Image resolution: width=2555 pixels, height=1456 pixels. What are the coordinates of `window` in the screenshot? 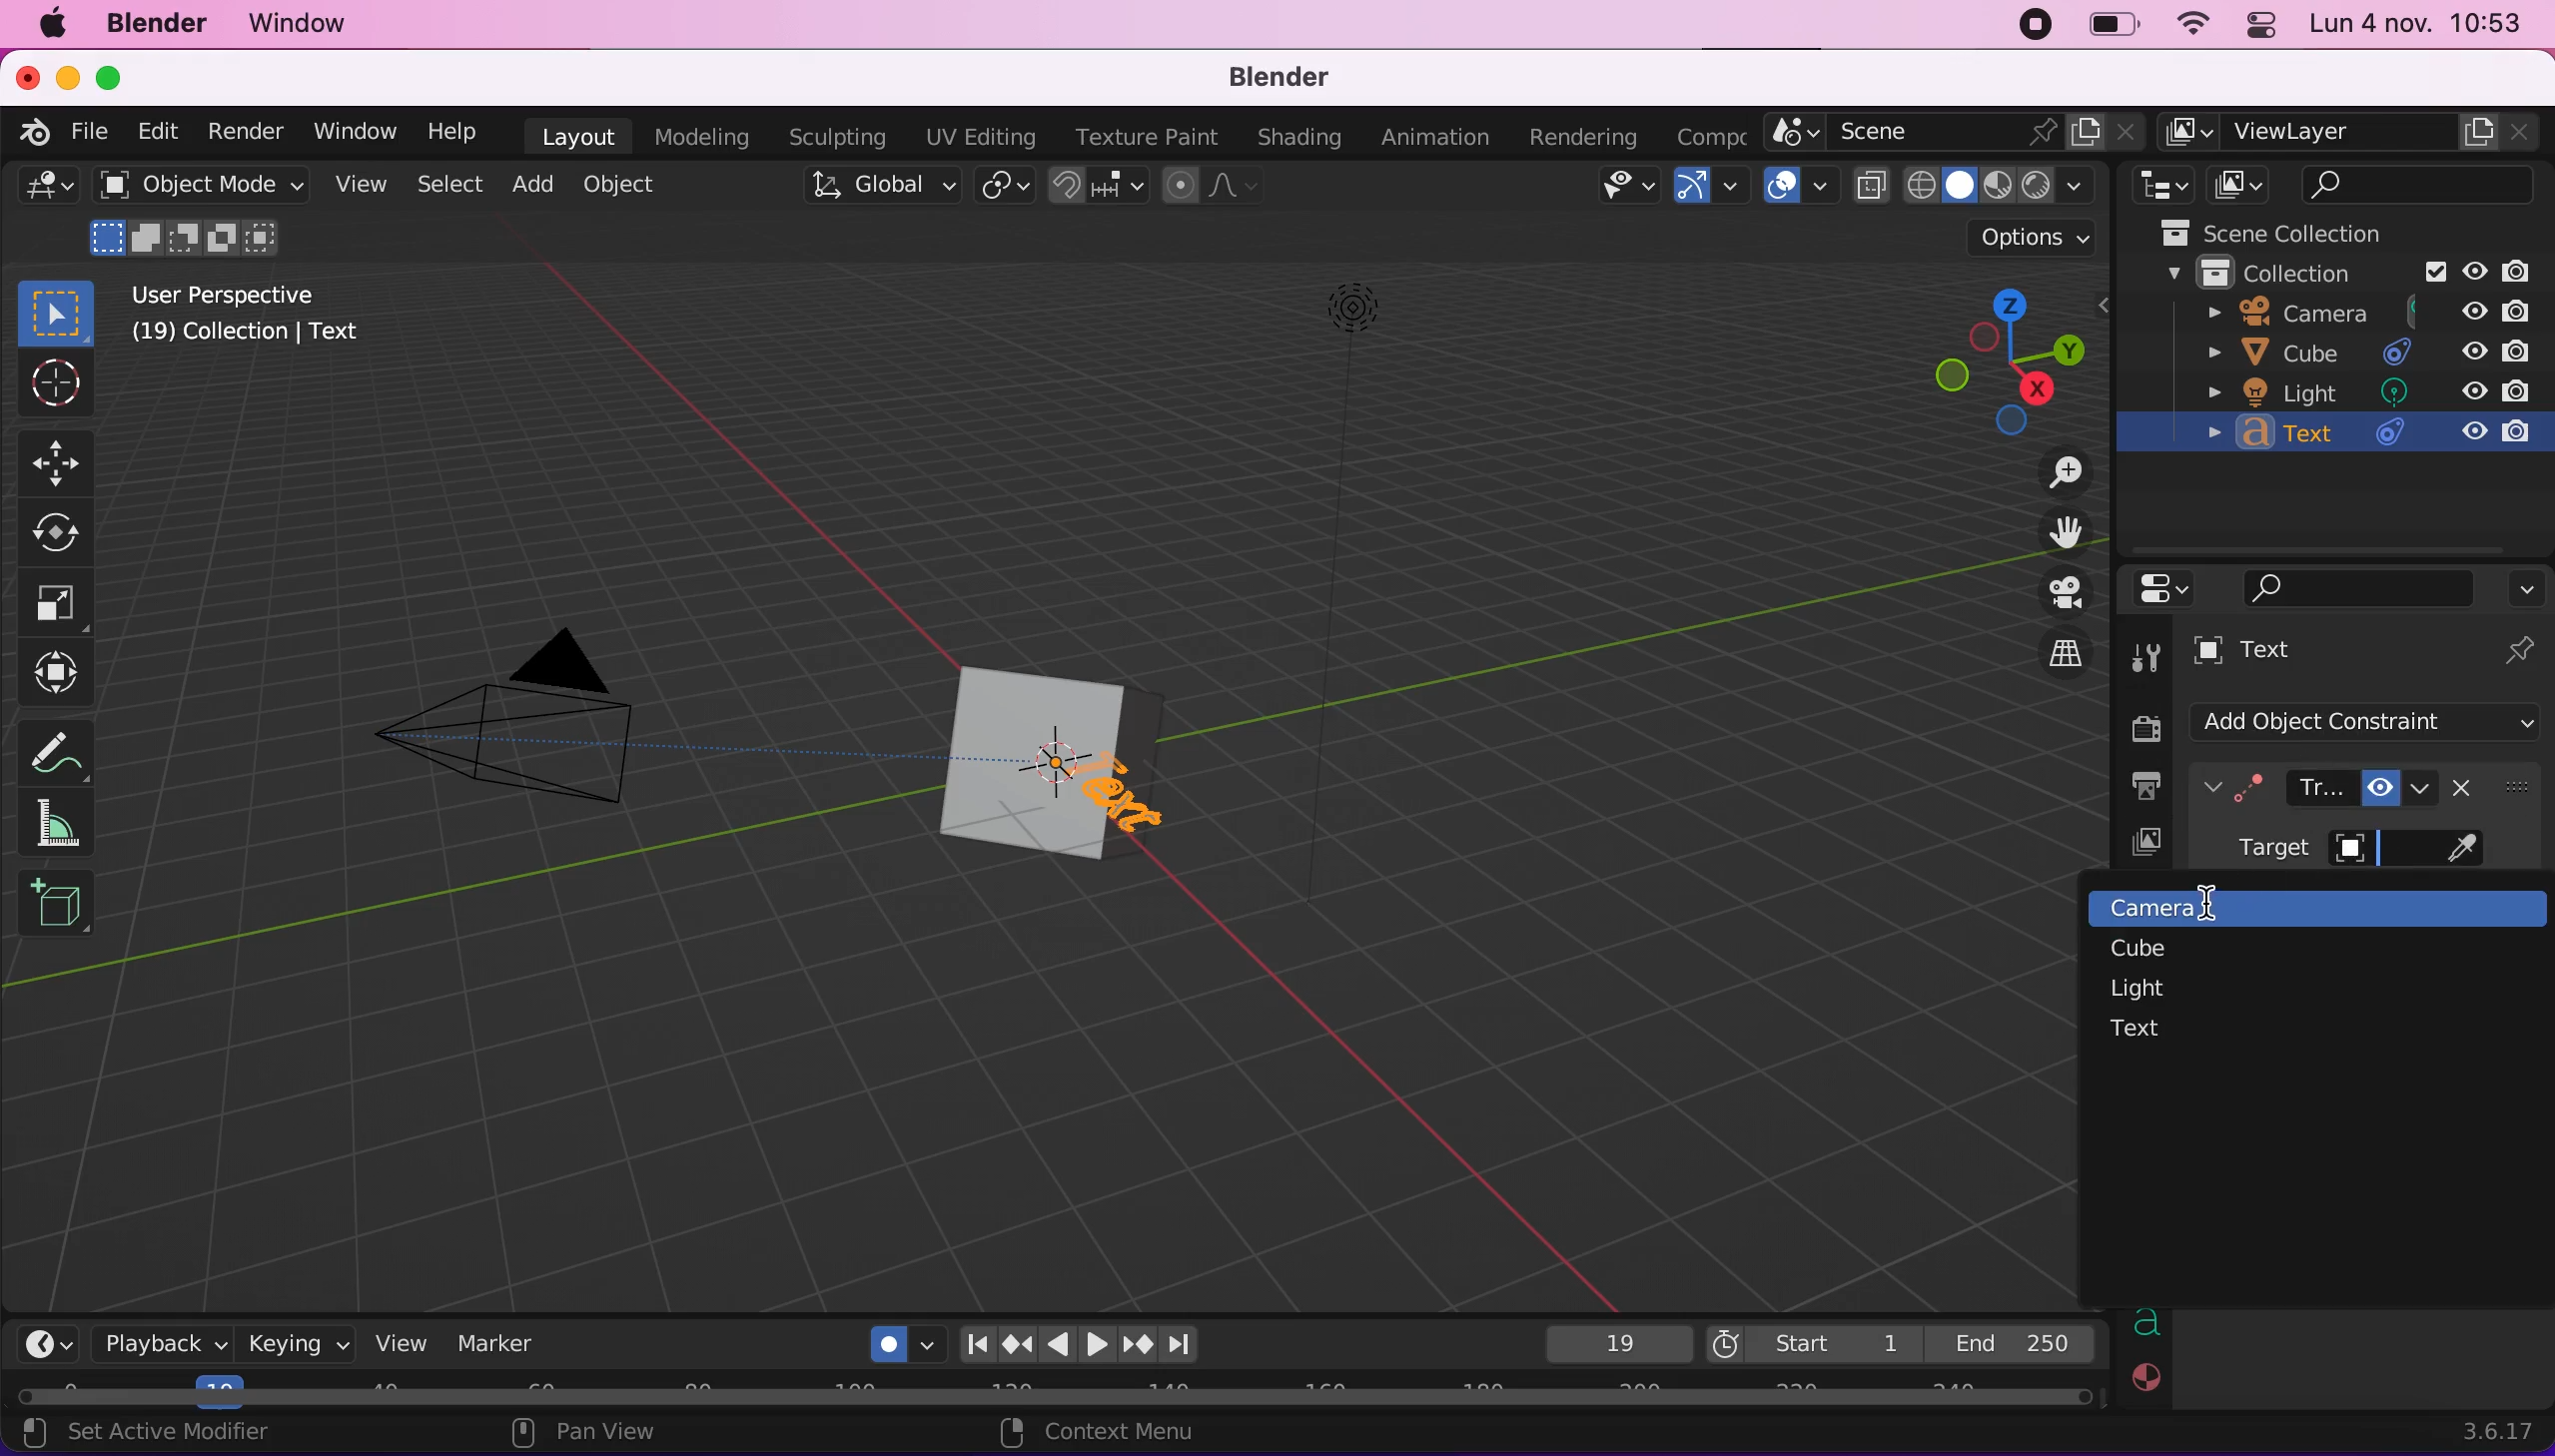 It's located at (358, 135).